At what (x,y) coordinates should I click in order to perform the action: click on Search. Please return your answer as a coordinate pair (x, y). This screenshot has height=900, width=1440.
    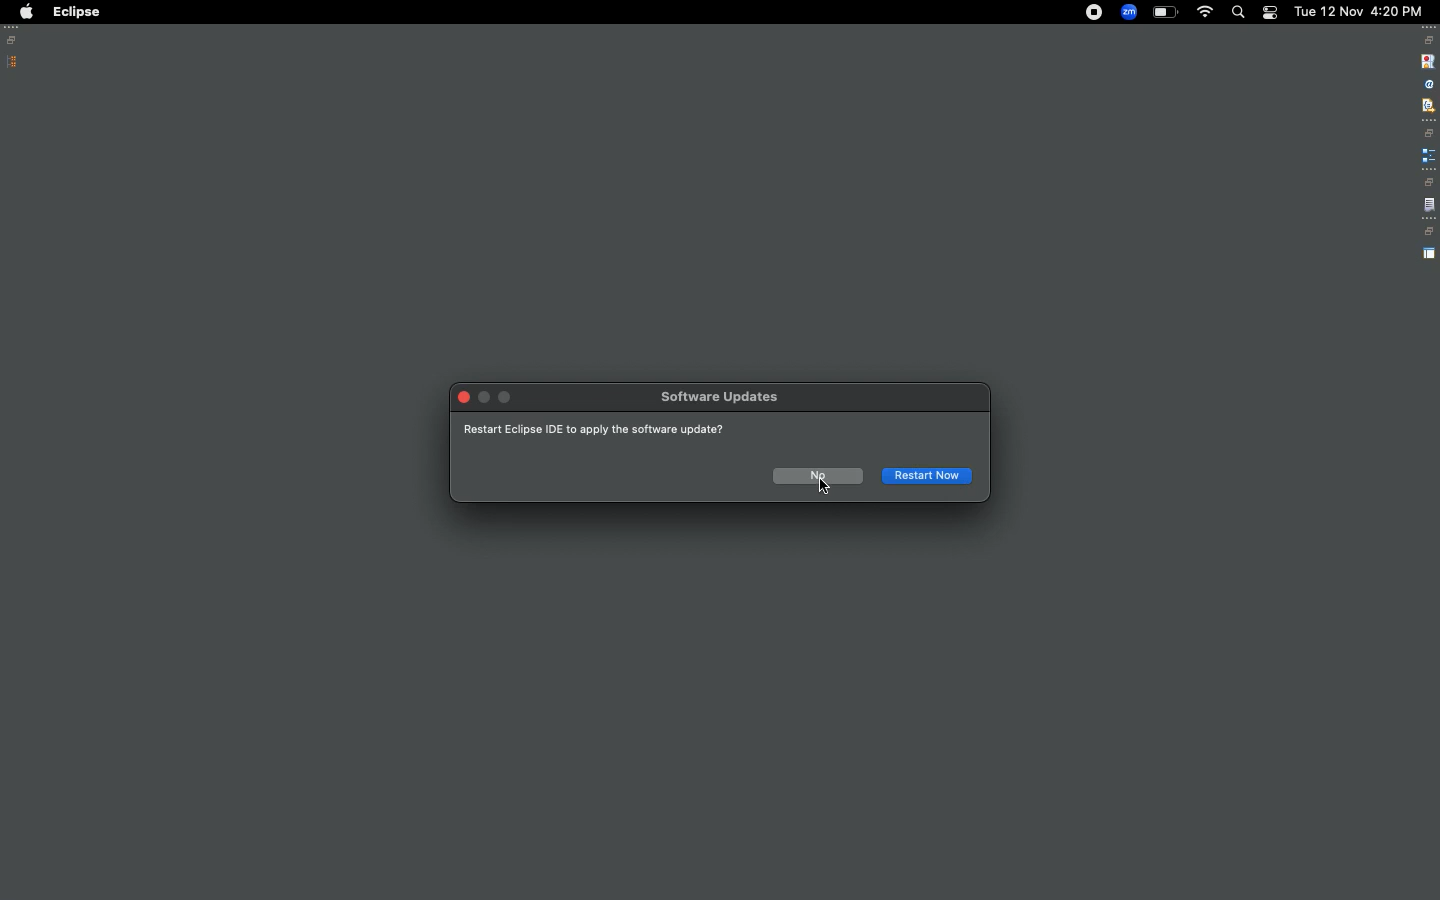
    Looking at the image, I should click on (1237, 12).